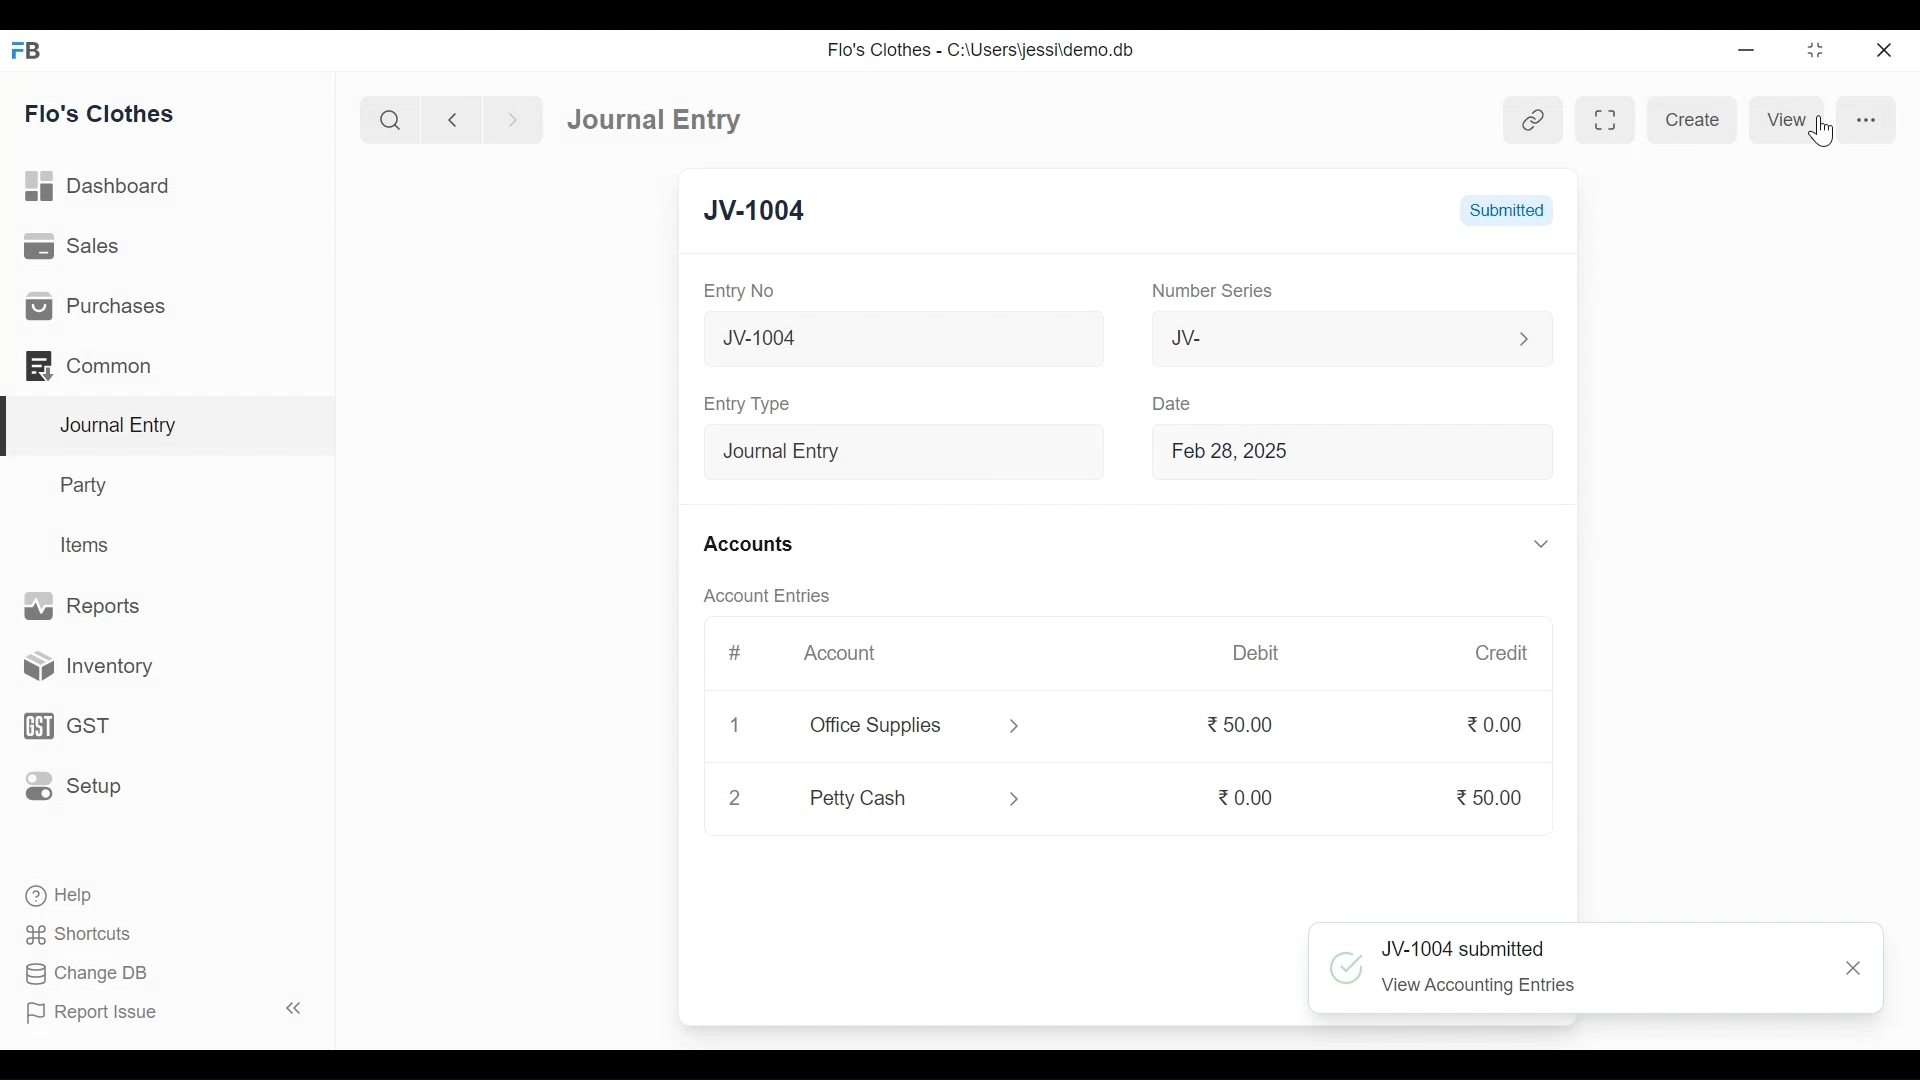 Image resolution: width=1920 pixels, height=1080 pixels. What do you see at coordinates (1506, 208) in the screenshot?
I see `Submitted` at bounding box center [1506, 208].